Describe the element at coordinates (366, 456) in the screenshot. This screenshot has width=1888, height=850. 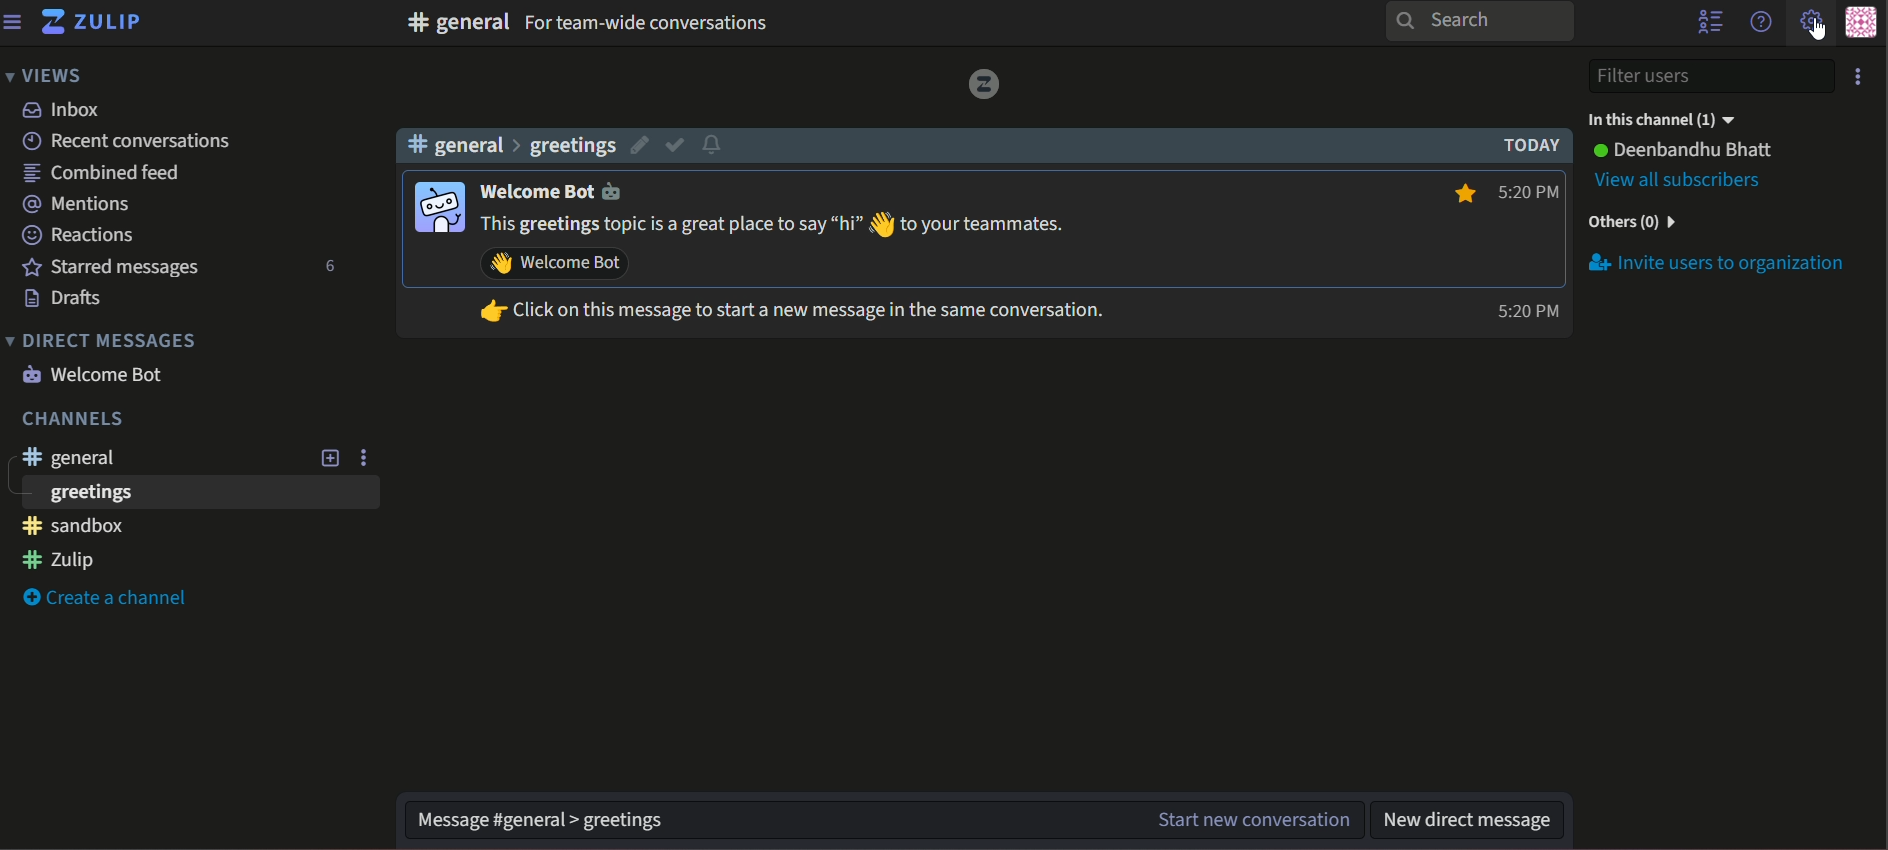
I see `options ` at that location.